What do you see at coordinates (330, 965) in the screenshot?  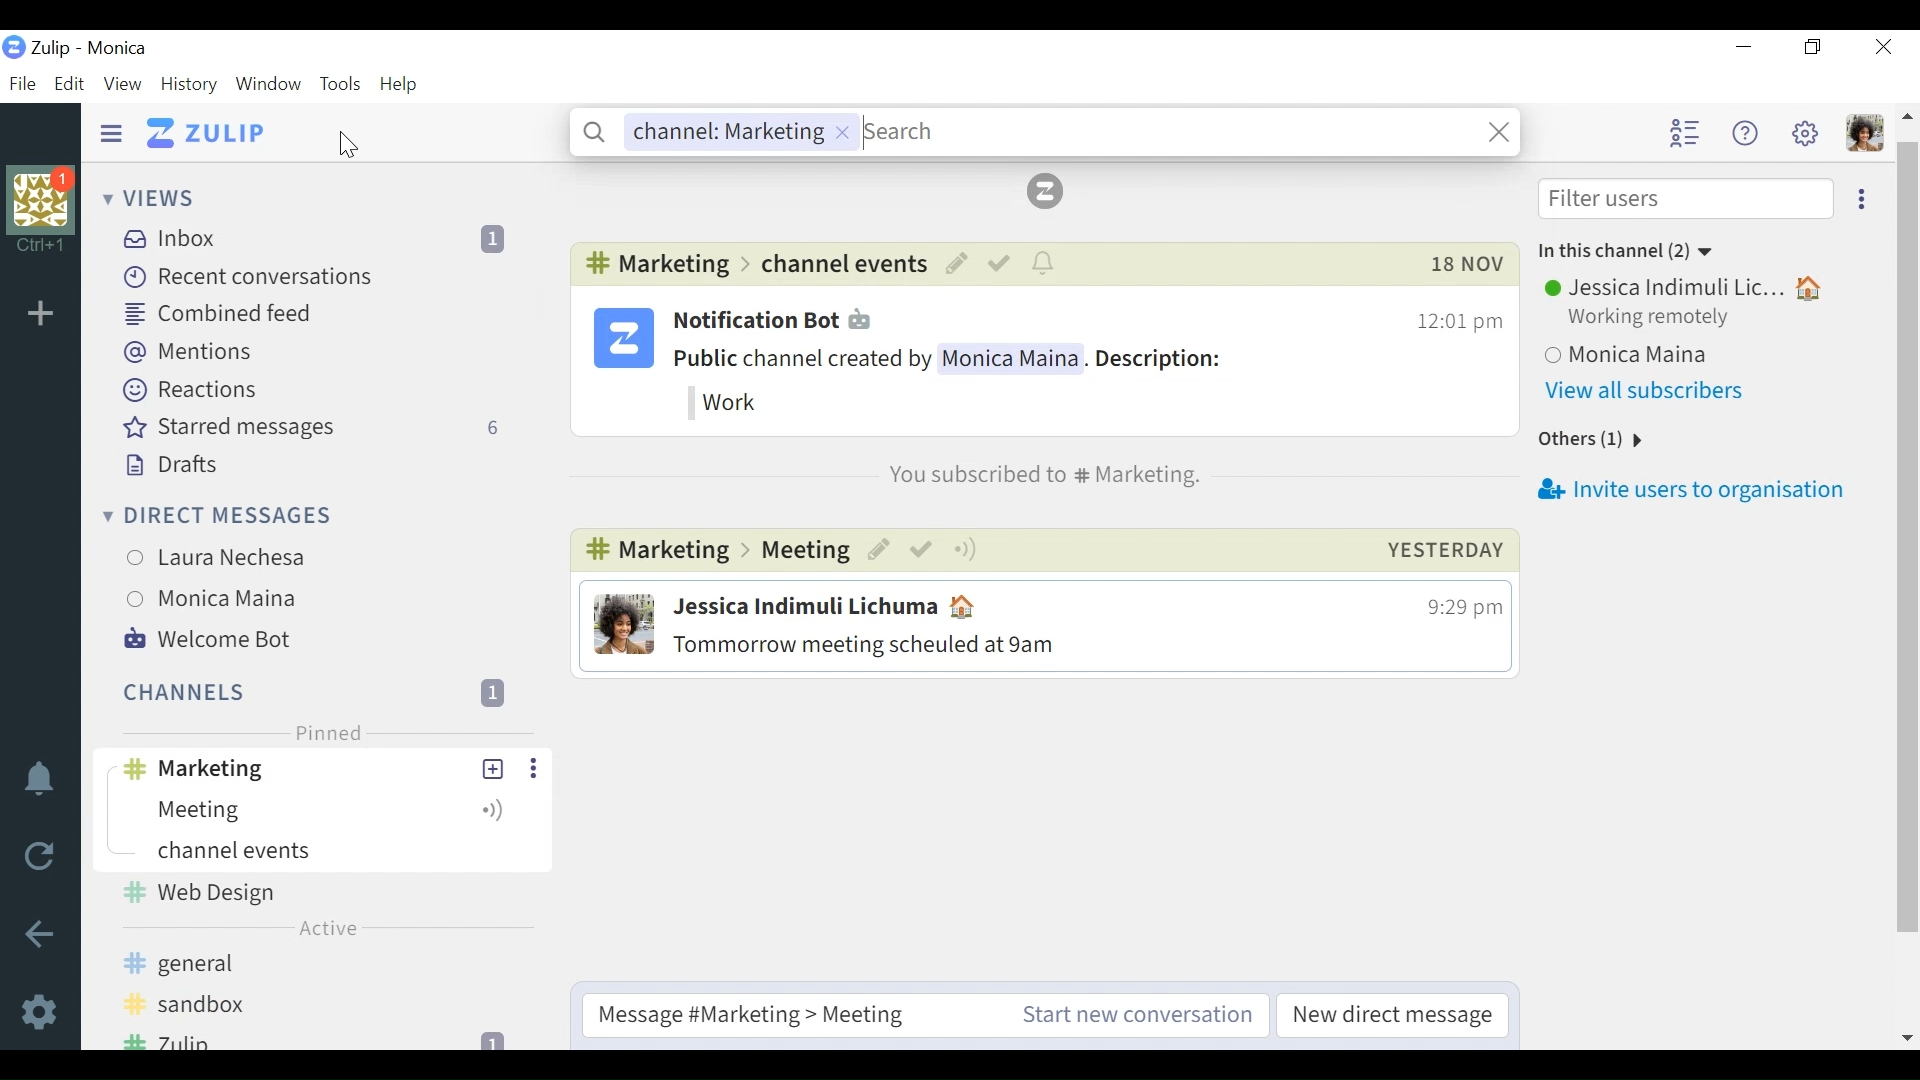 I see `channel` at bounding box center [330, 965].